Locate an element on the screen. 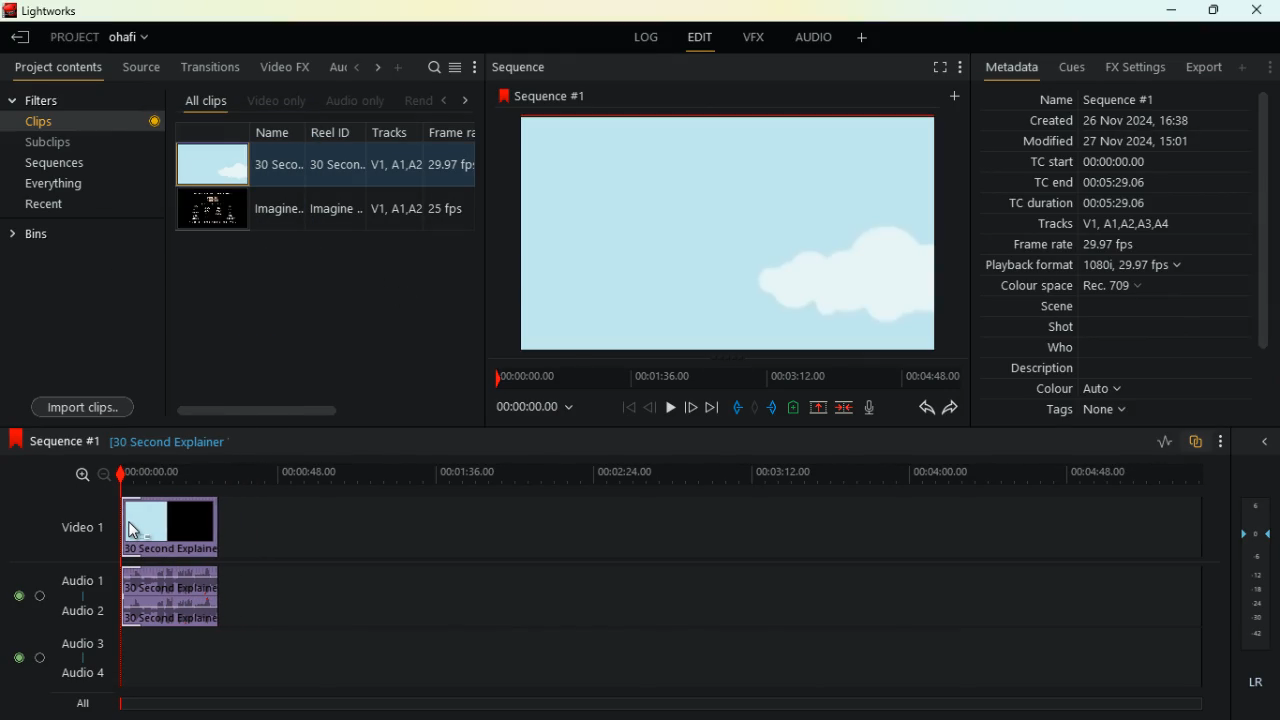 Image resolution: width=1280 pixels, height=720 pixels. video is located at coordinates (73, 524).